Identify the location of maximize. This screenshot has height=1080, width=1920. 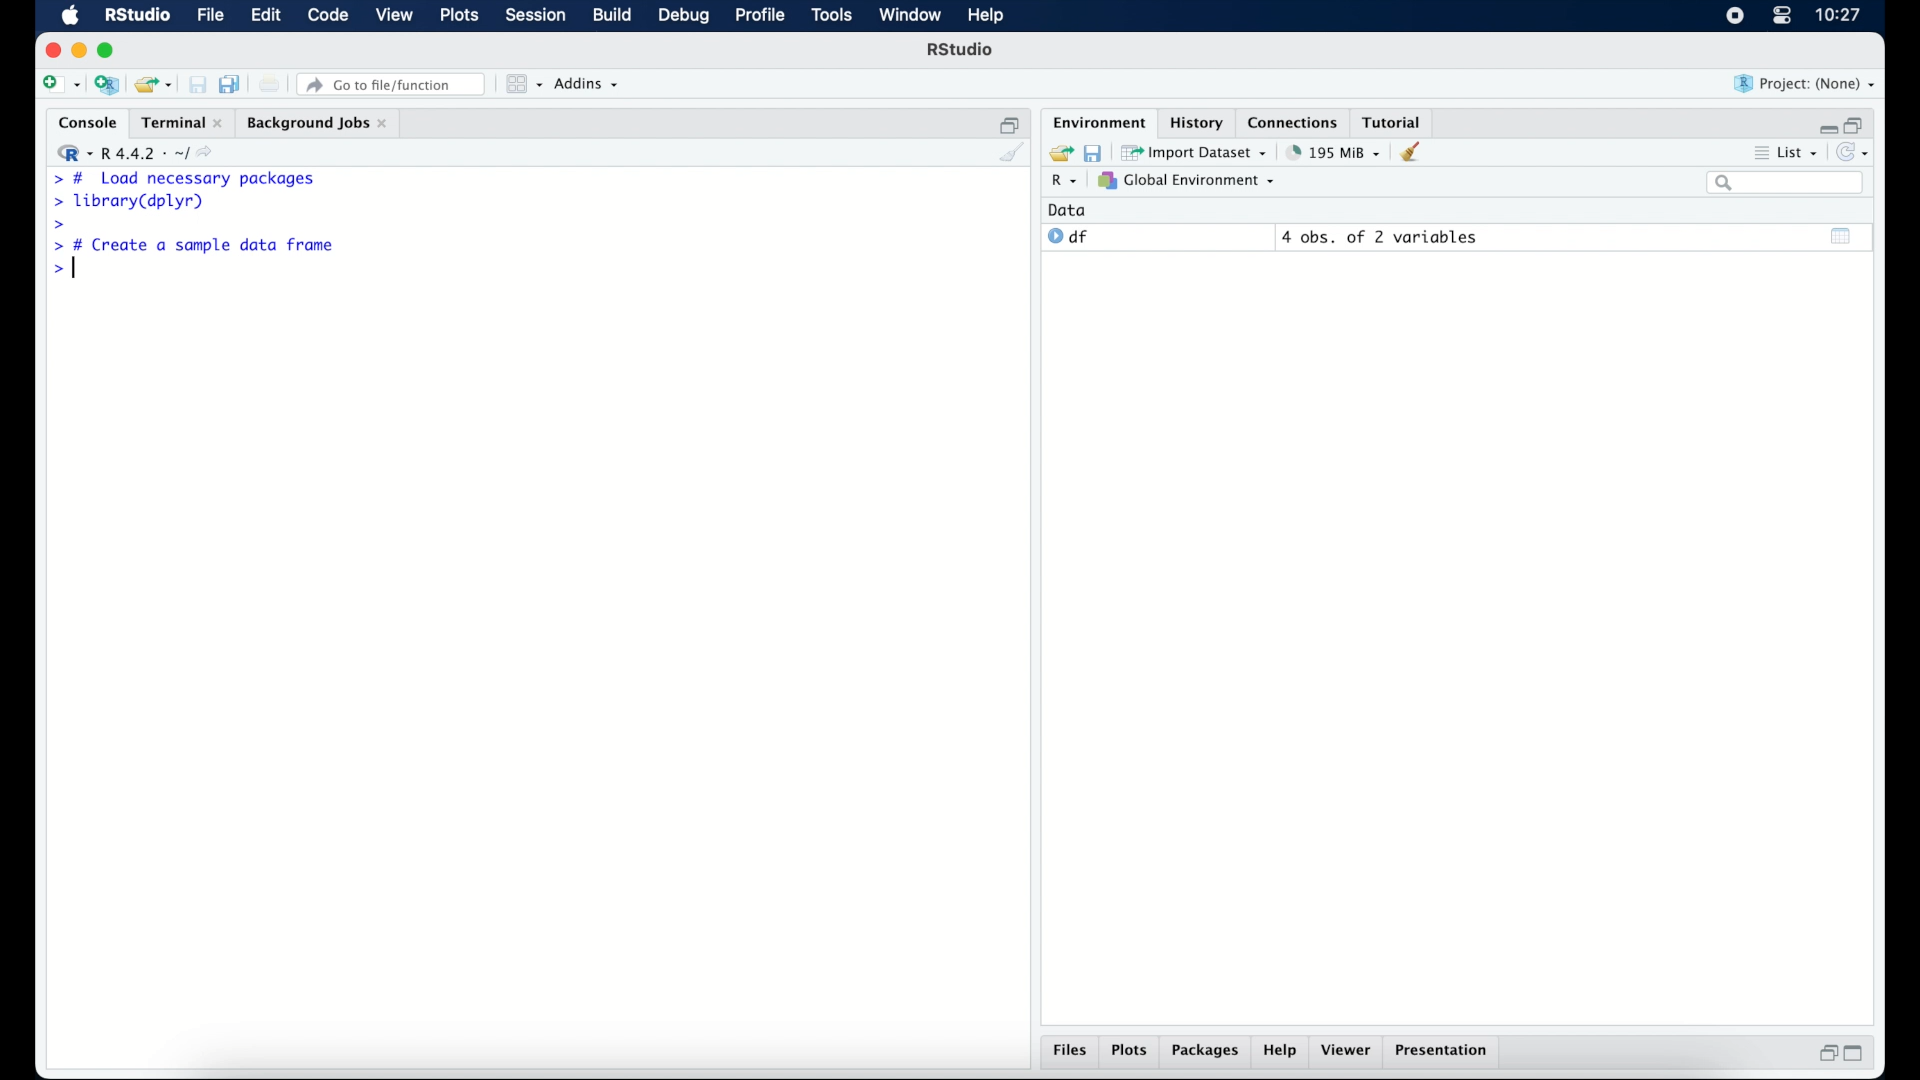
(109, 50).